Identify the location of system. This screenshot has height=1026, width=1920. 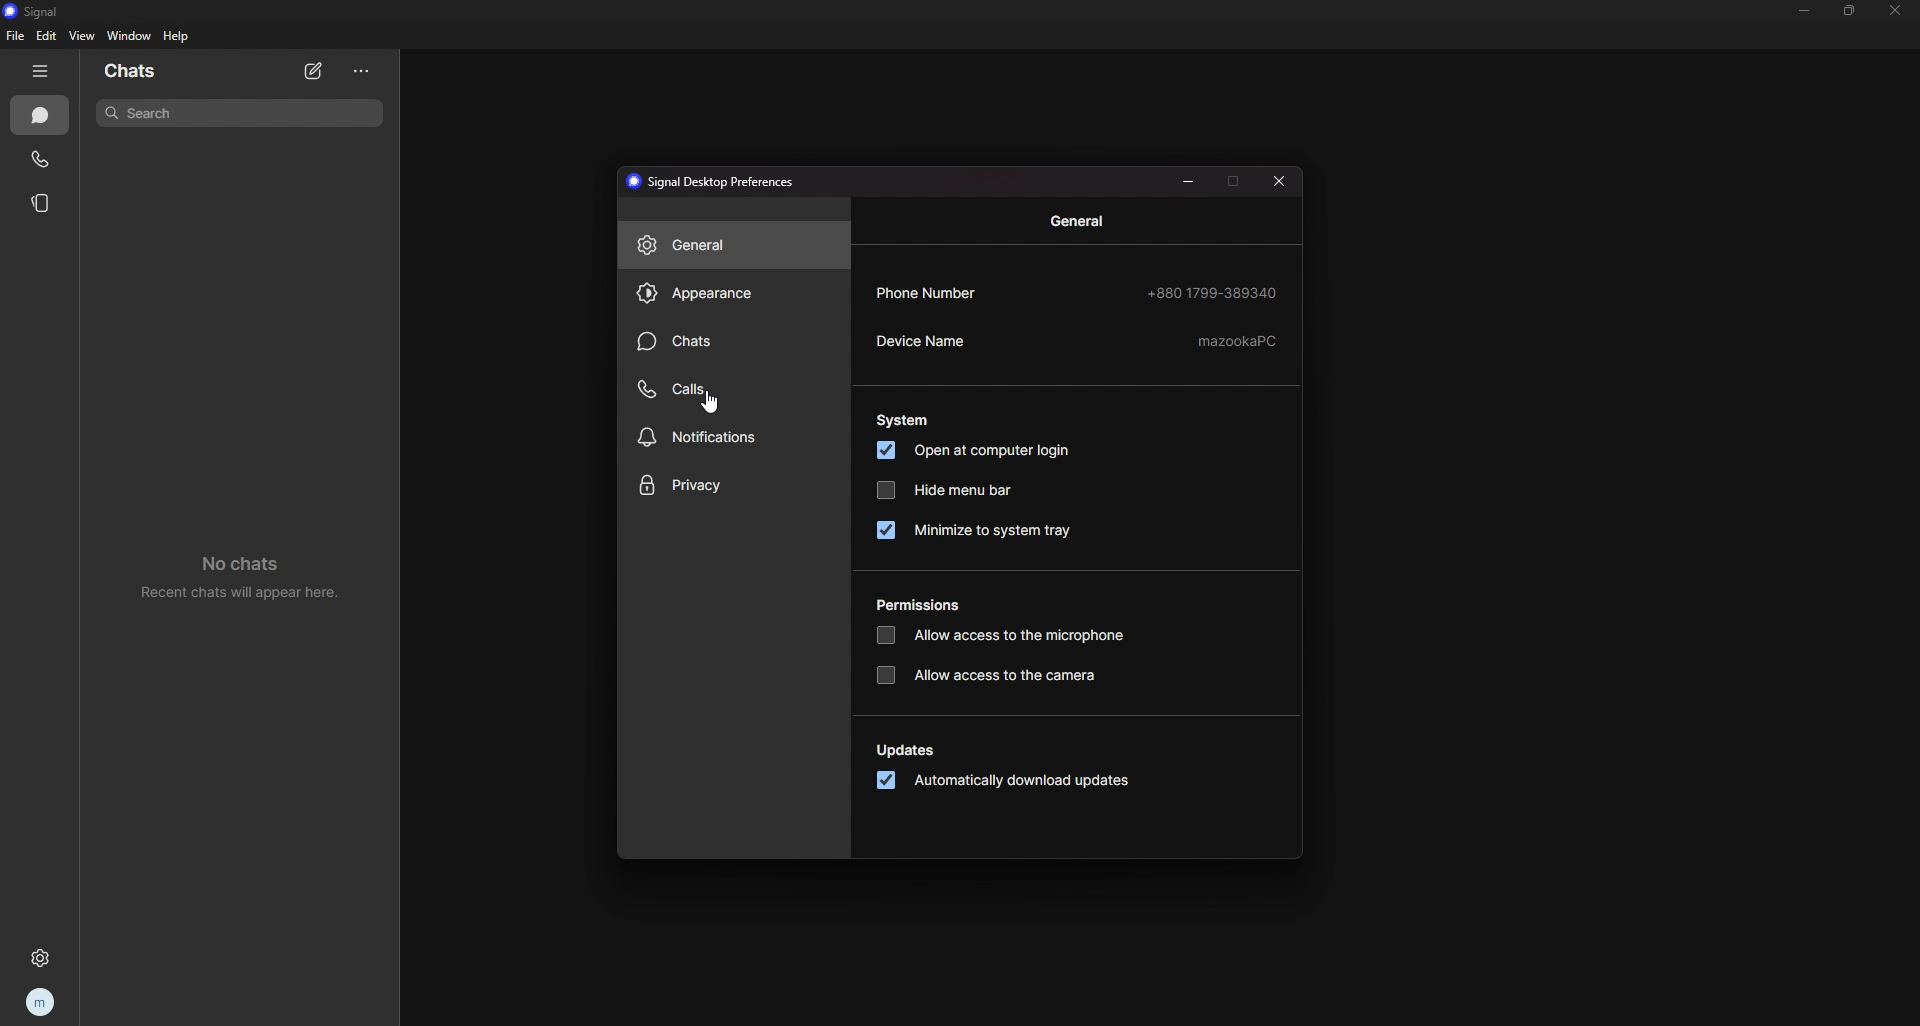
(903, 422).